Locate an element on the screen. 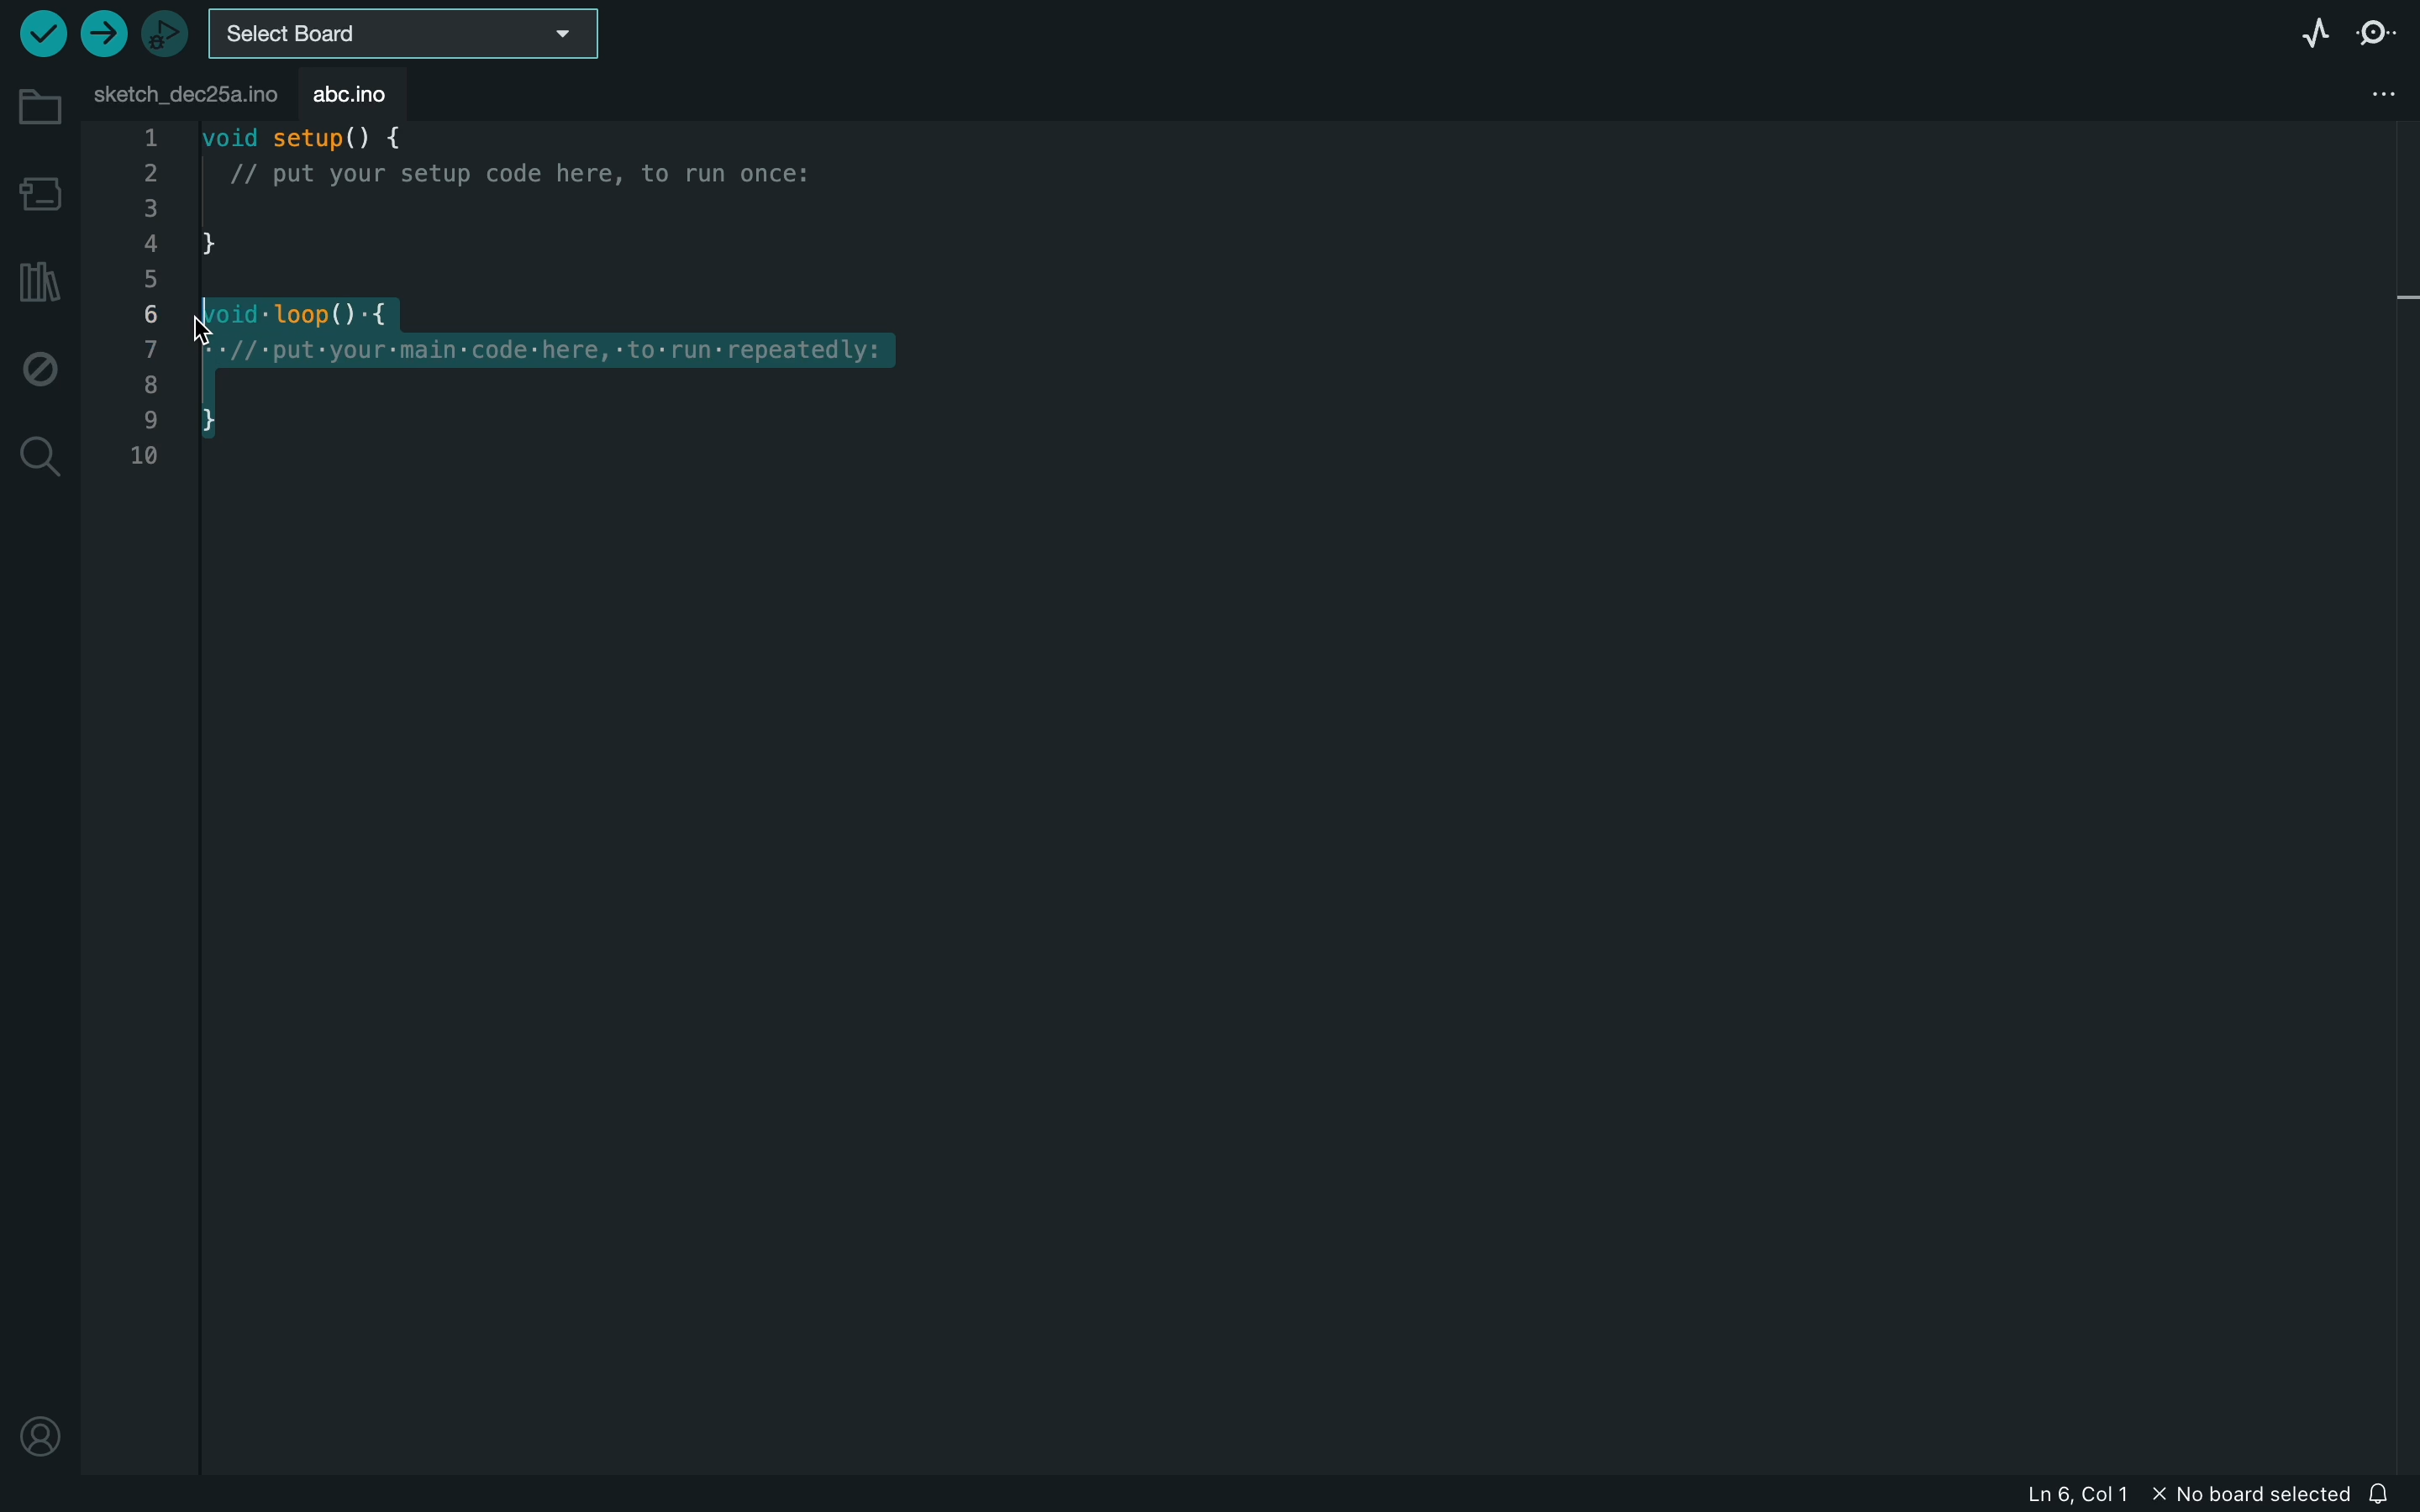  file  information is located at coordinates (2166, 1495).